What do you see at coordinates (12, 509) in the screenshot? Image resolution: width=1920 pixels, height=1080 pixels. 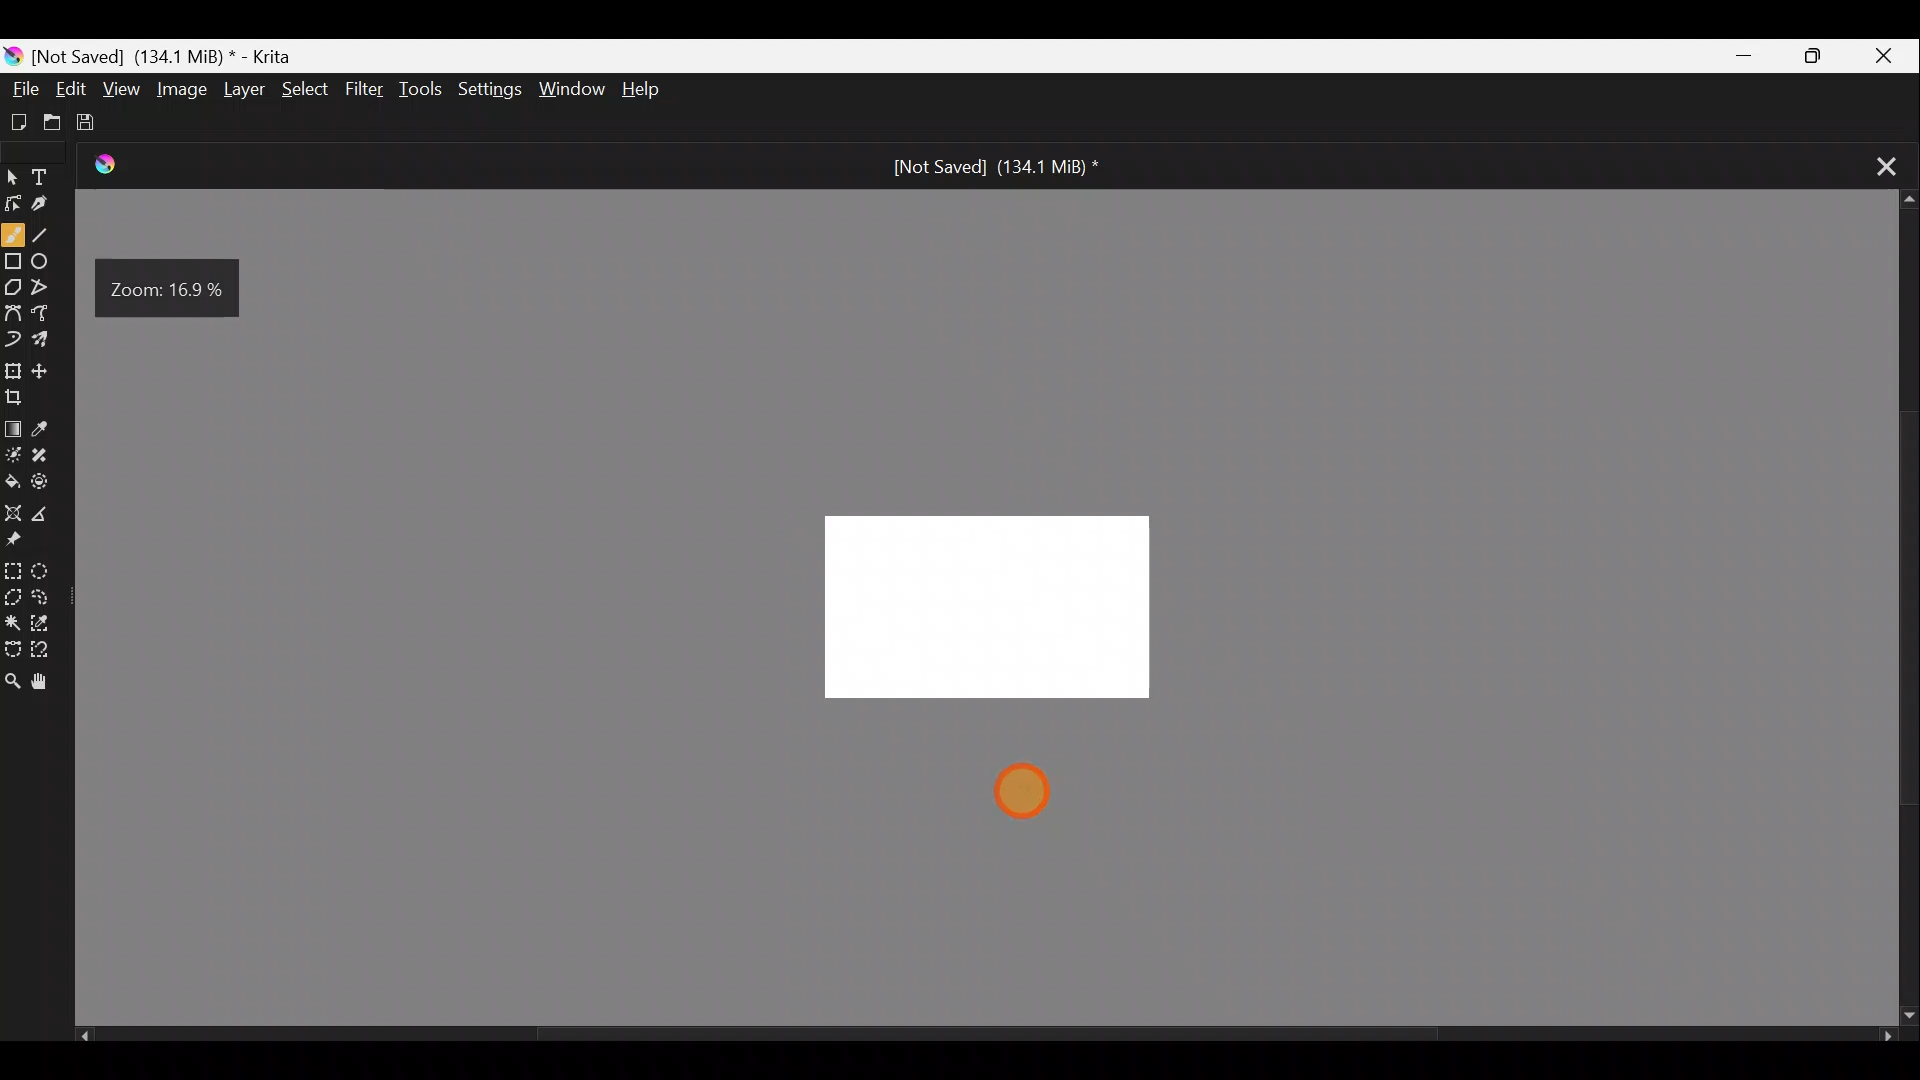 I see `Assistant tool` at bounding box center [12, 509].